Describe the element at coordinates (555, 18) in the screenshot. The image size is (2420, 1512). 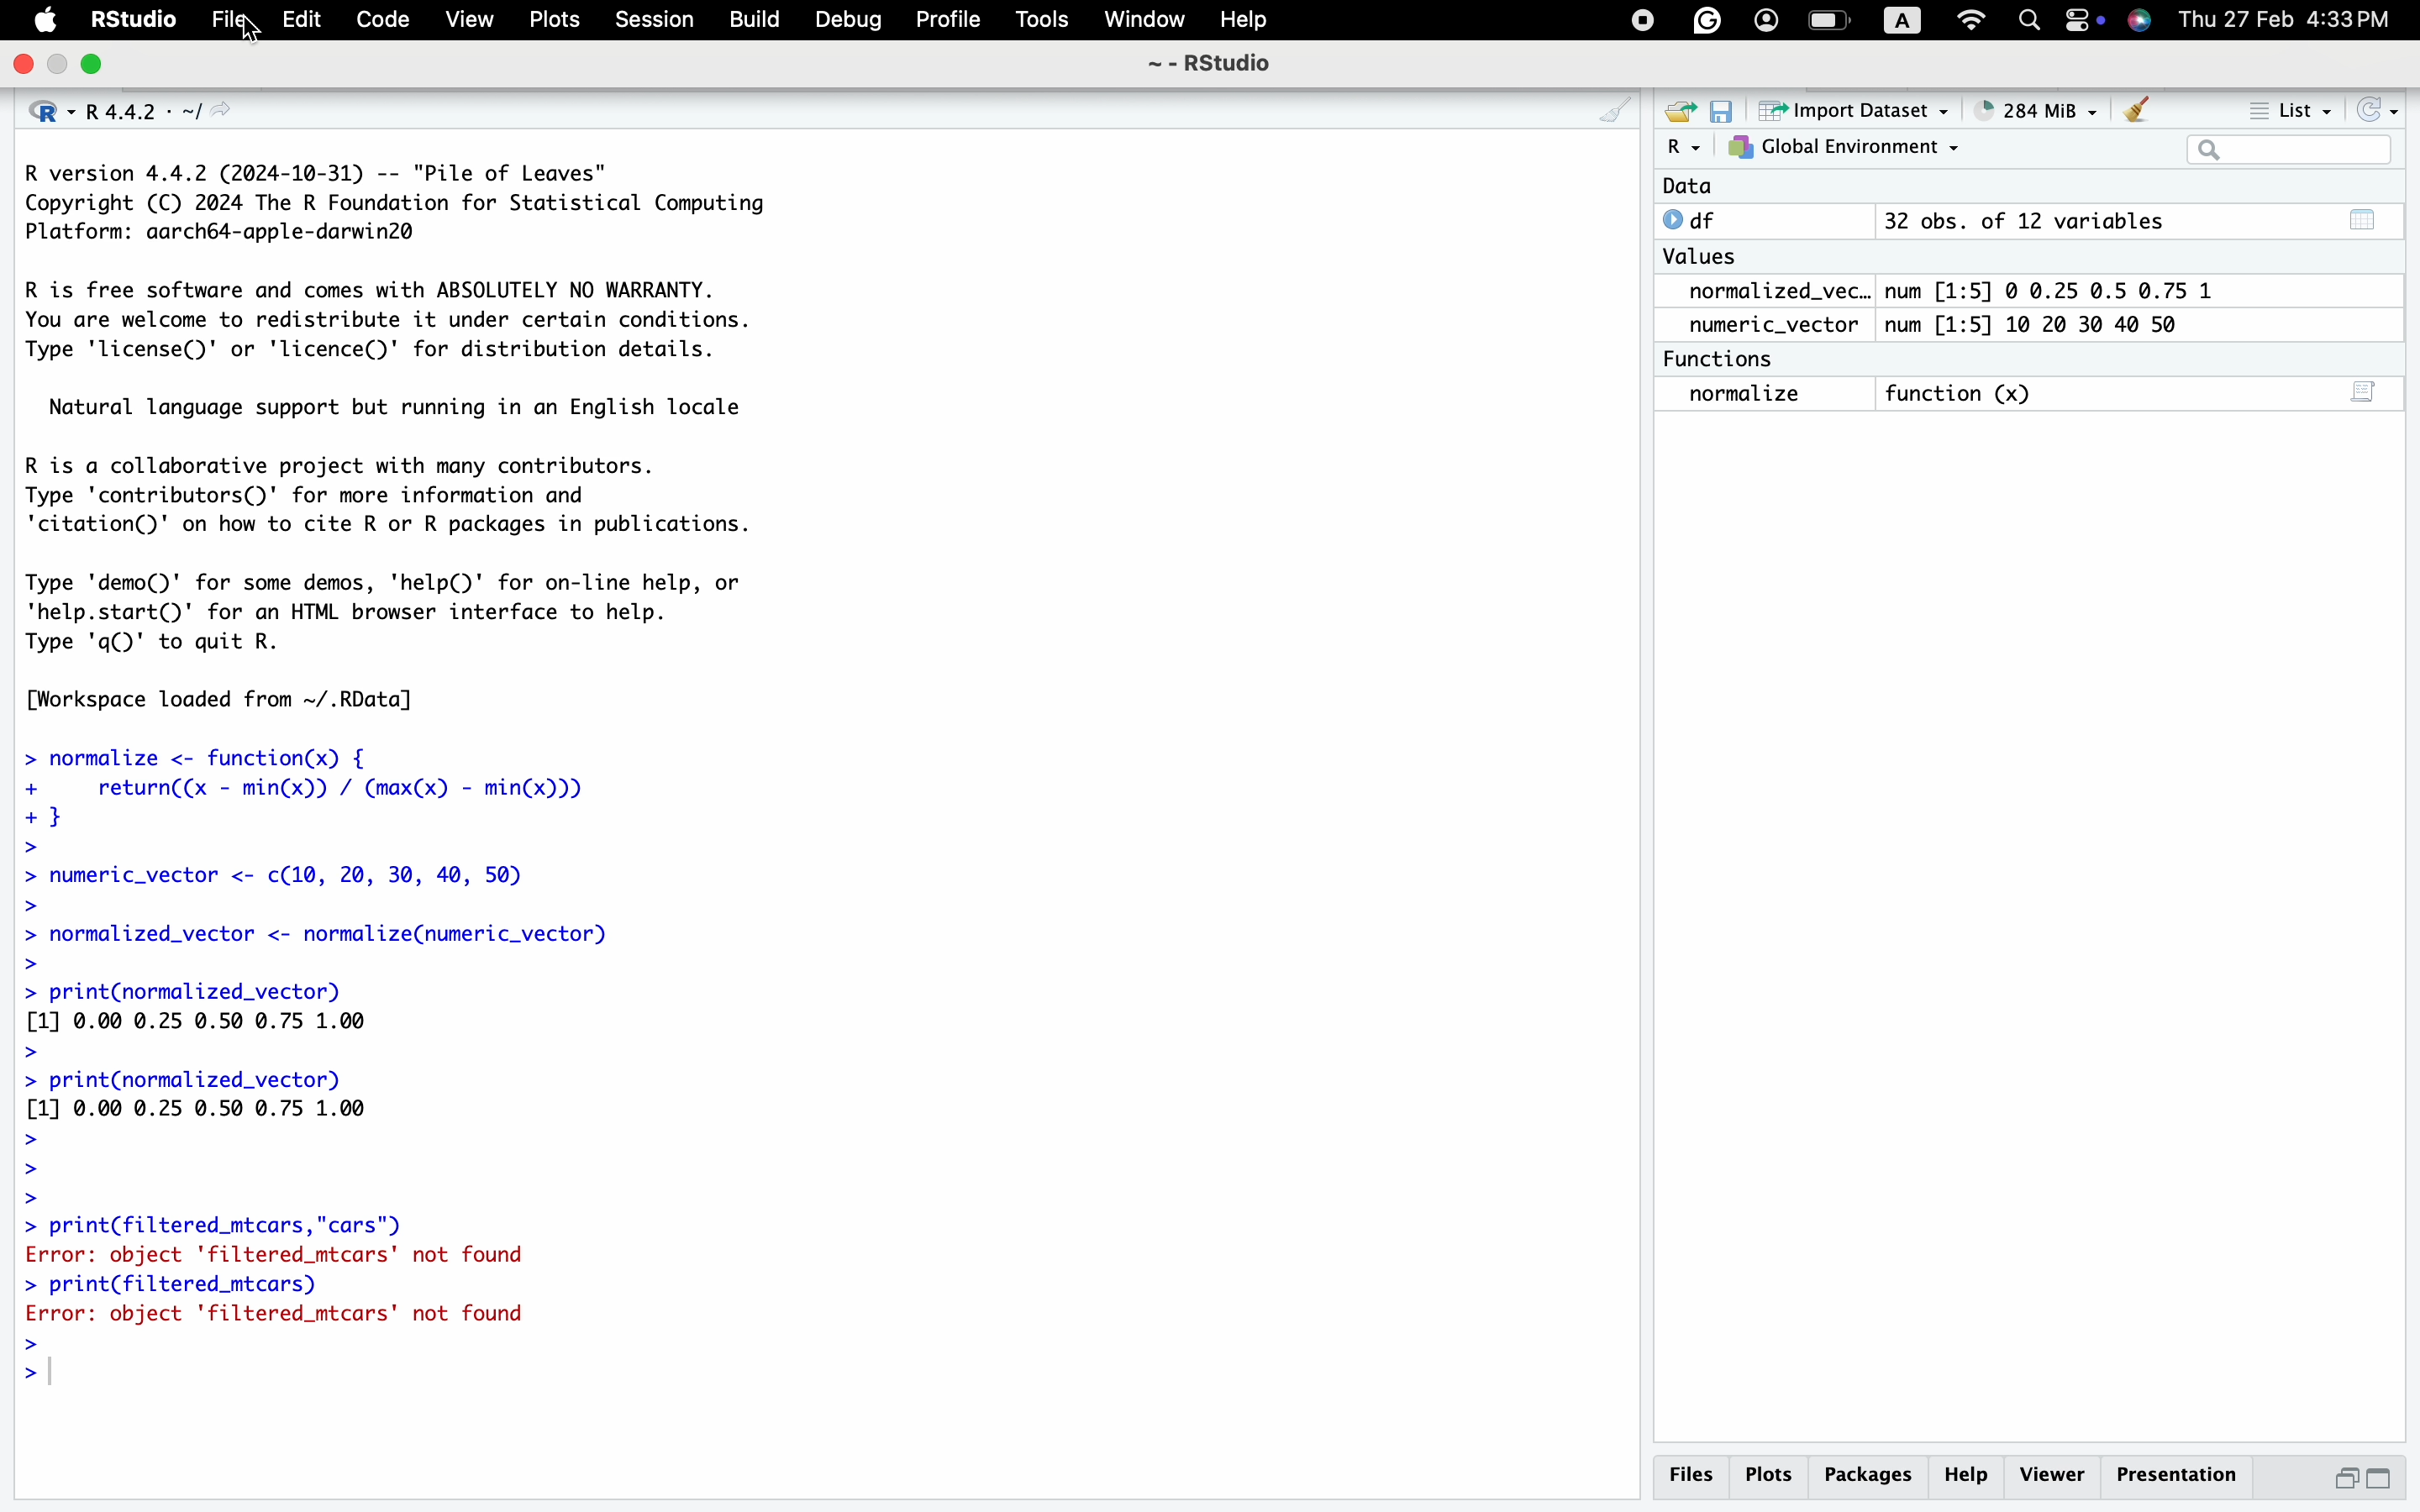
I see `Plots` at that location.